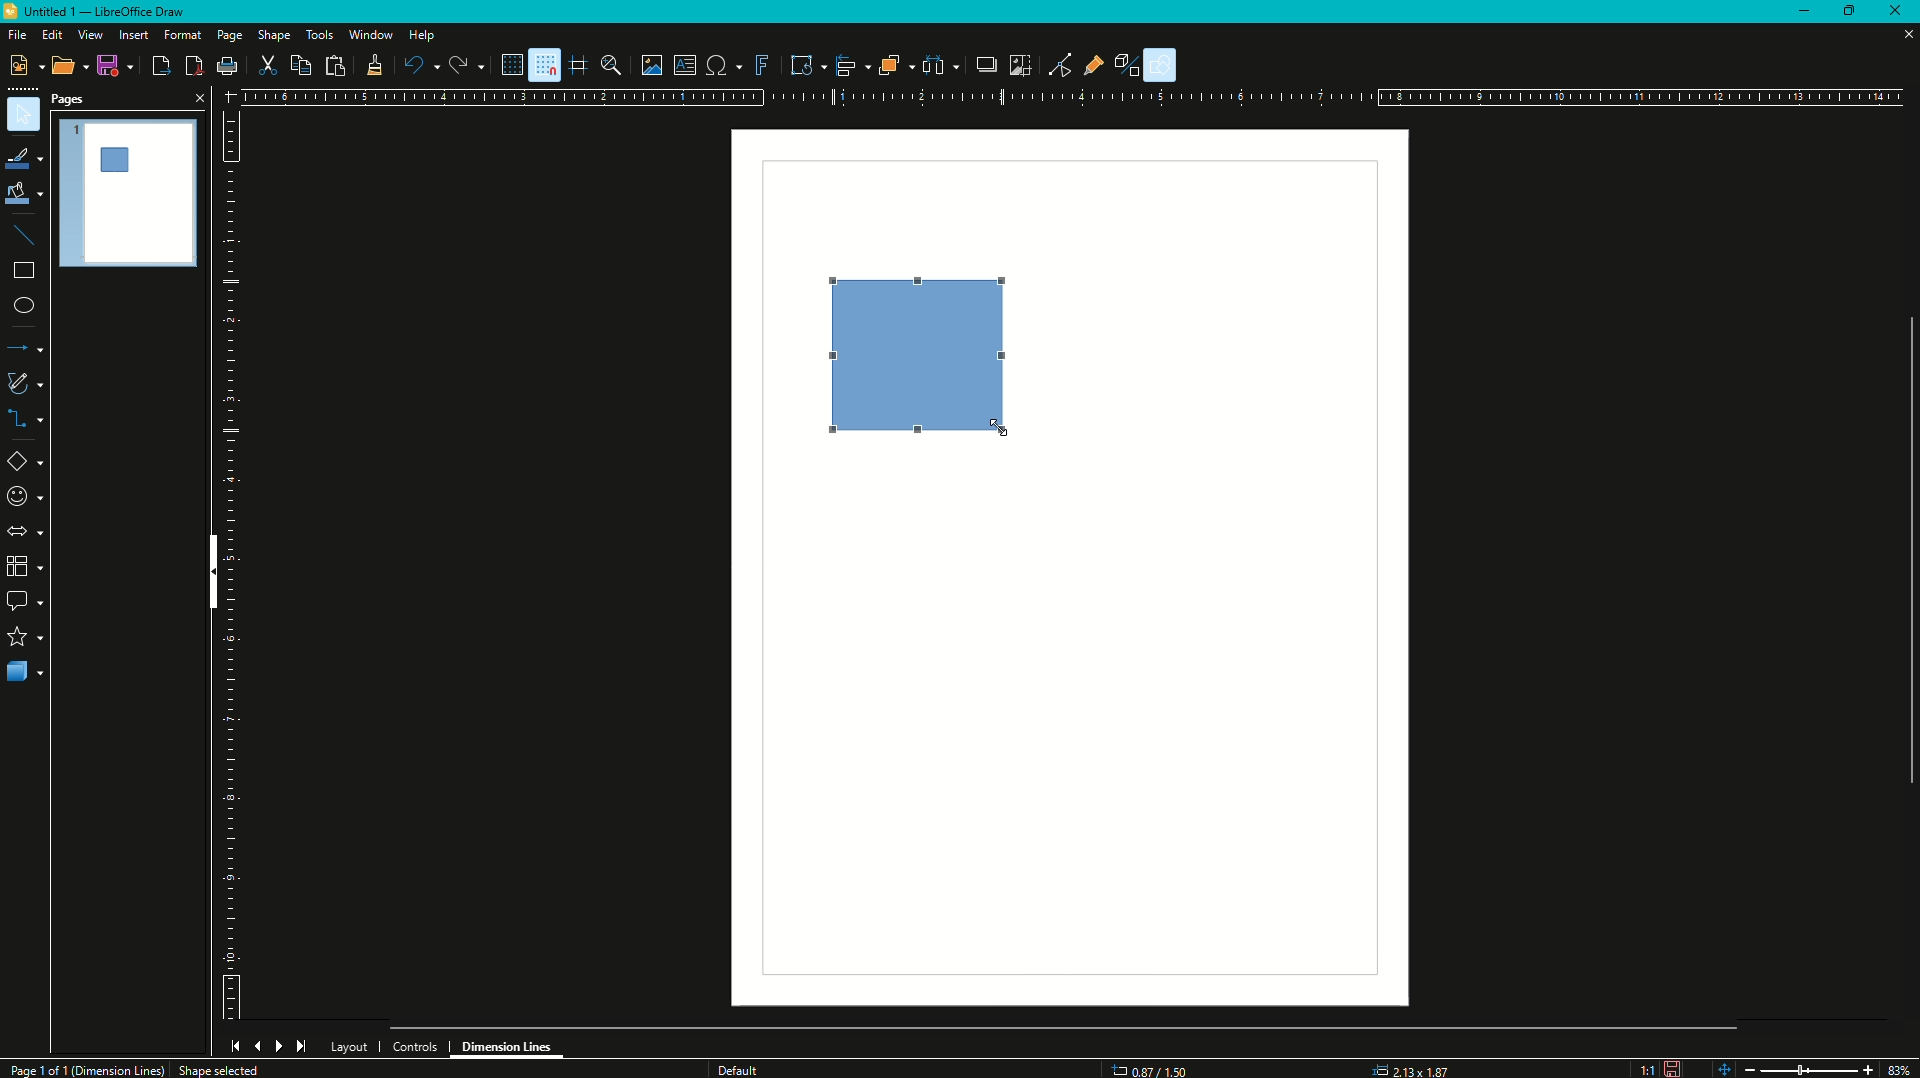 The height and width of the screenshot is (1078, 1920). What do you see at coordinates (268, 1046) in the screenshot?
I see `Navigation` at bounding box center [268, 1046].